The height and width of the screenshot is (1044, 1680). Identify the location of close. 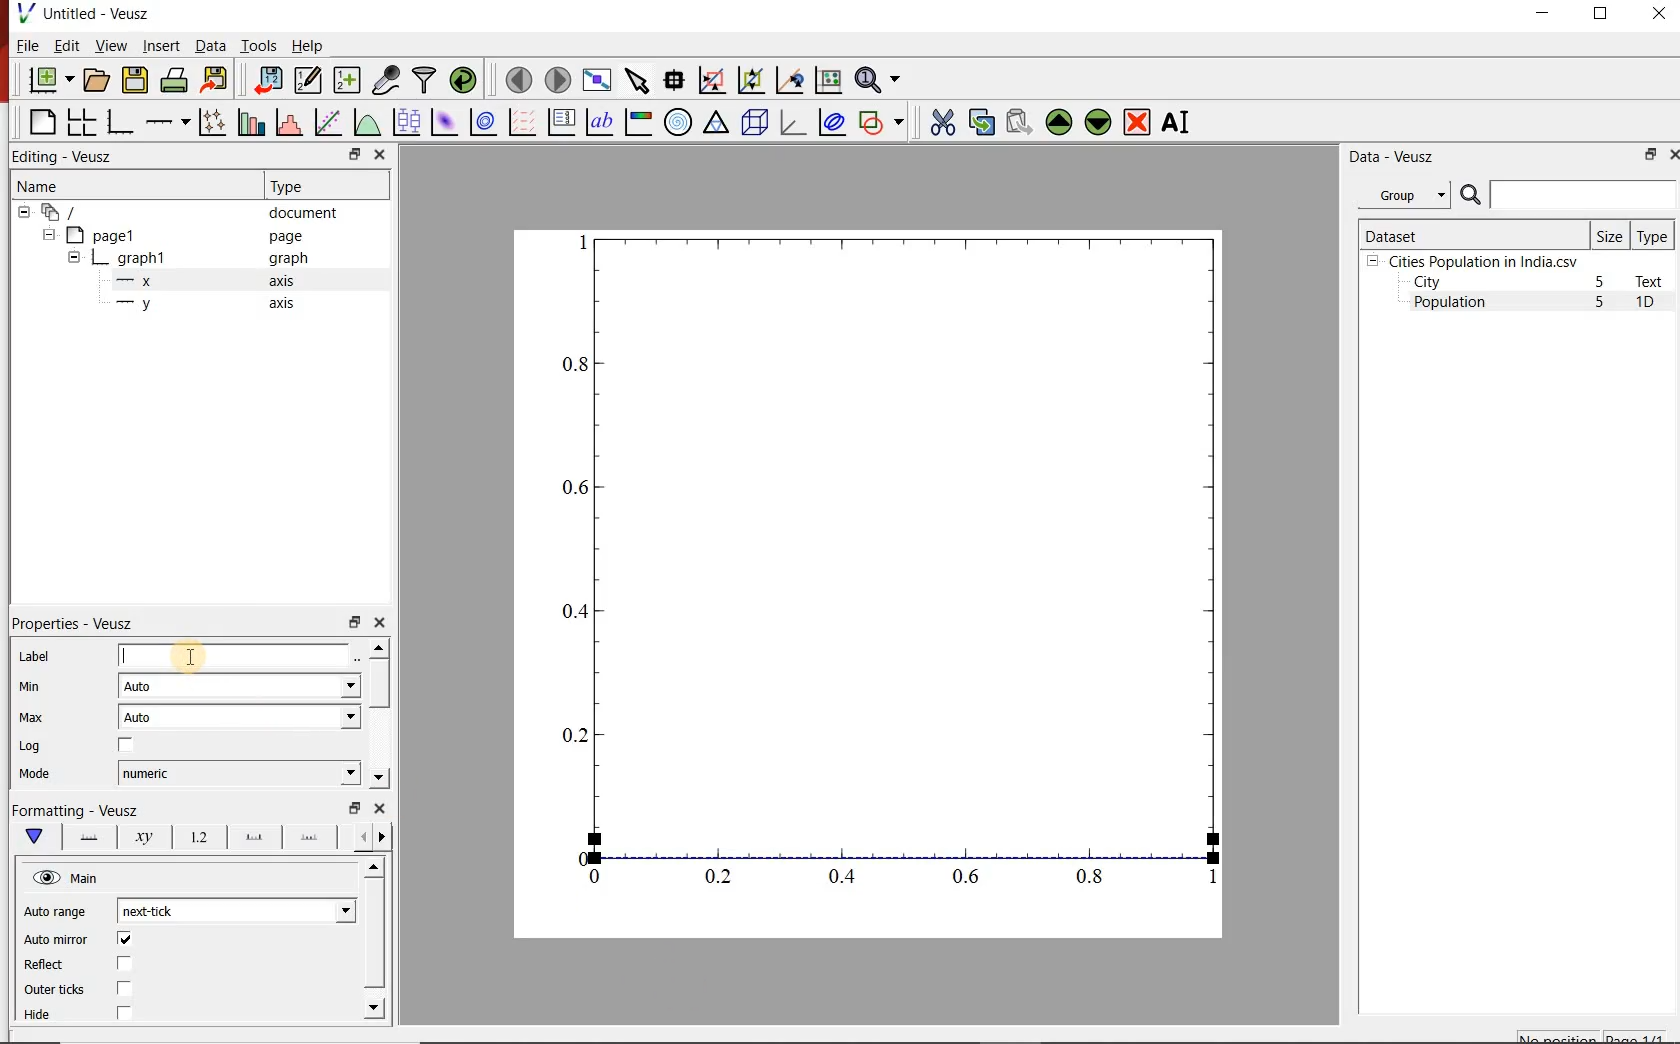
(379, 623).